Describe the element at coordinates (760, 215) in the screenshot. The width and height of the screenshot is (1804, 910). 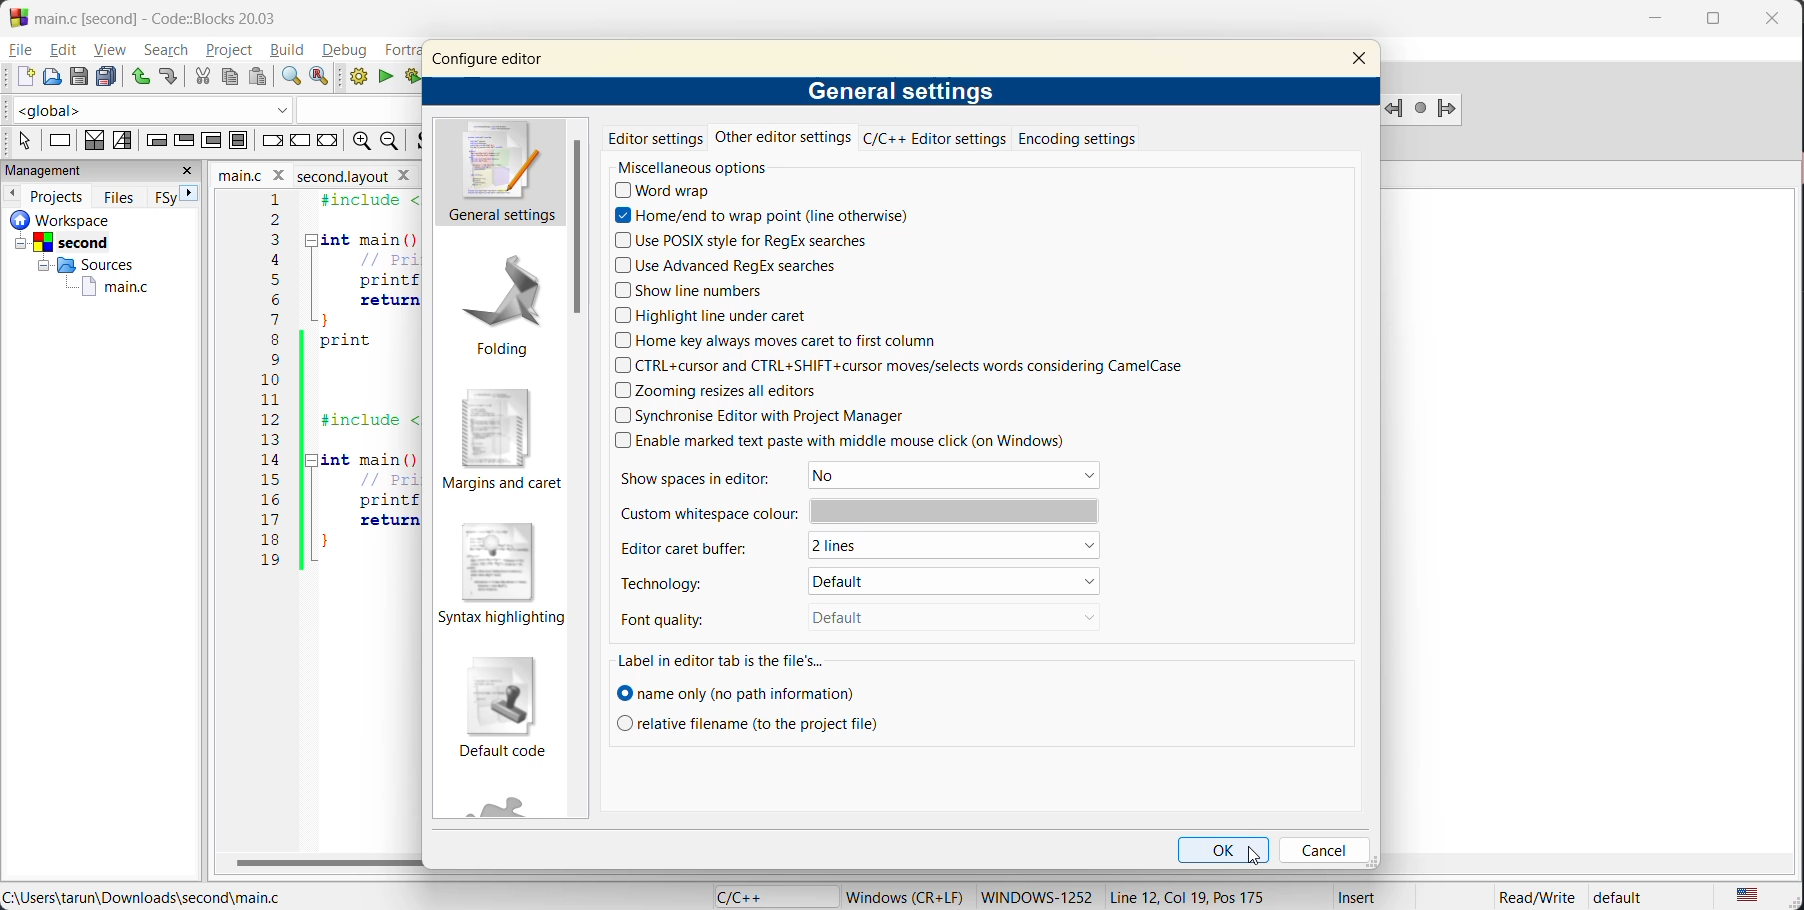
I see `home/end to wrap point` at that location.